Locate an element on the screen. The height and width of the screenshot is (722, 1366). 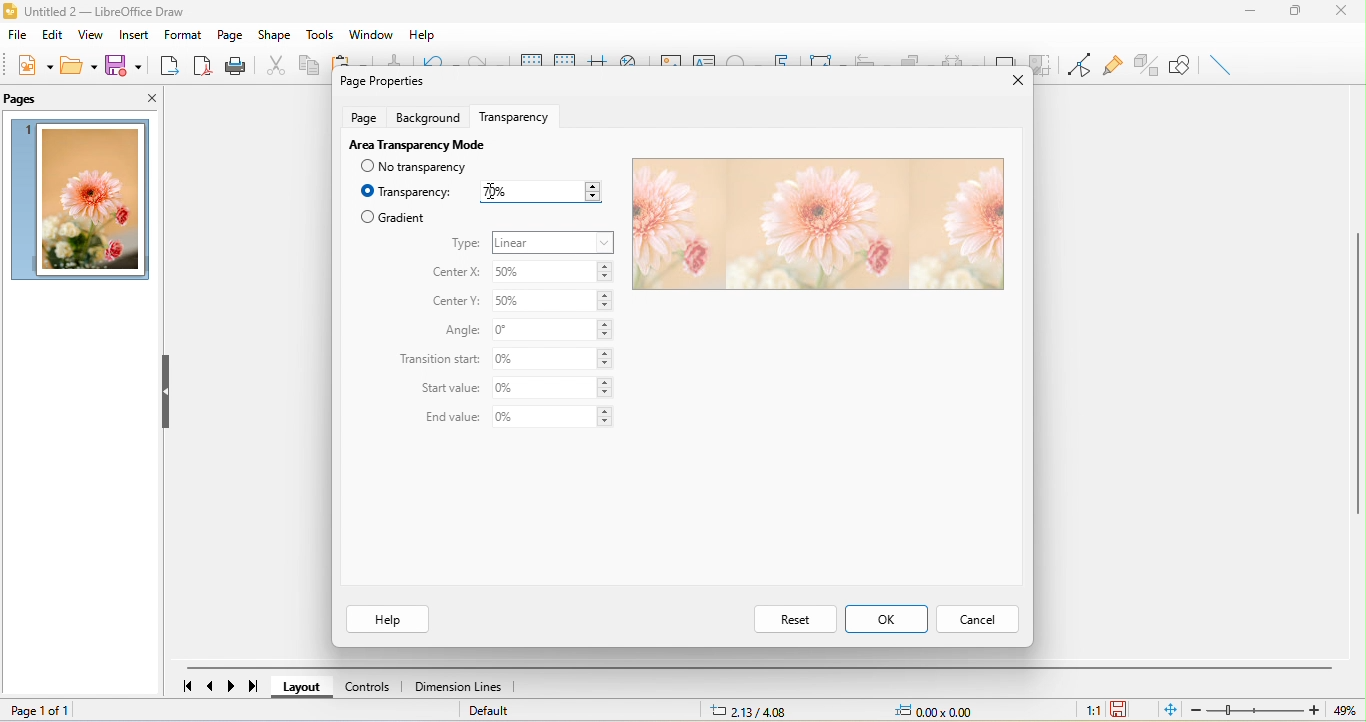
image transparency is located at coordinates (815, 225).